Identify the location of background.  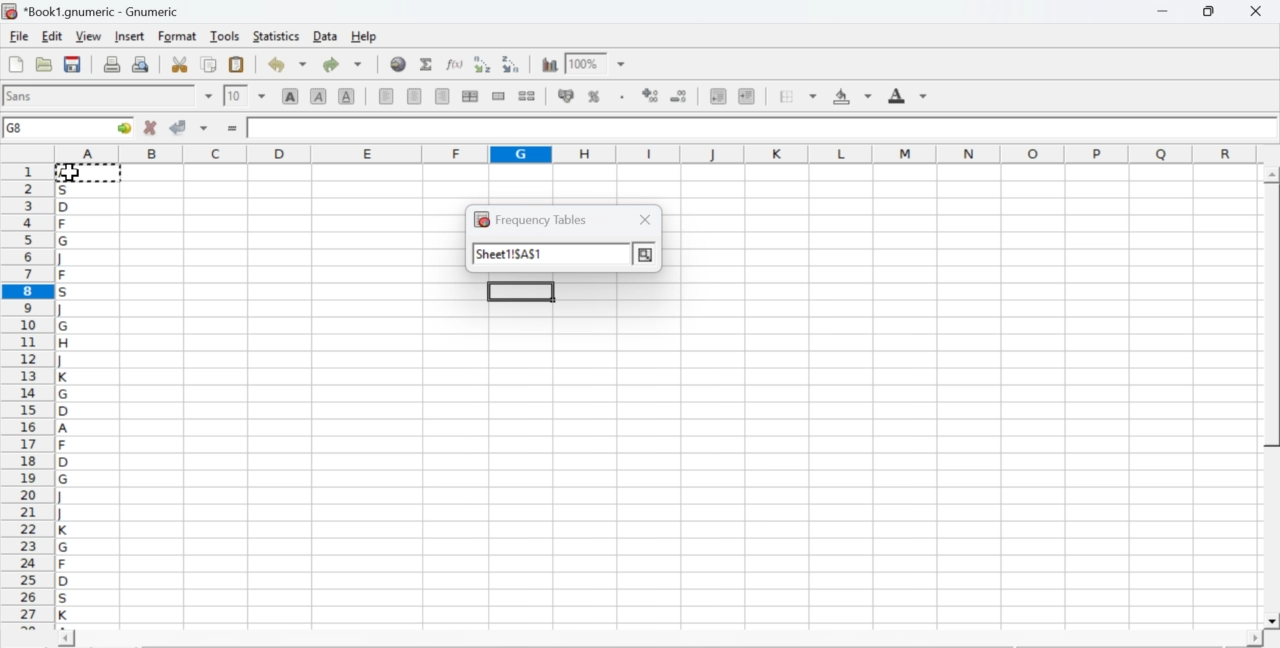
(854, 96).